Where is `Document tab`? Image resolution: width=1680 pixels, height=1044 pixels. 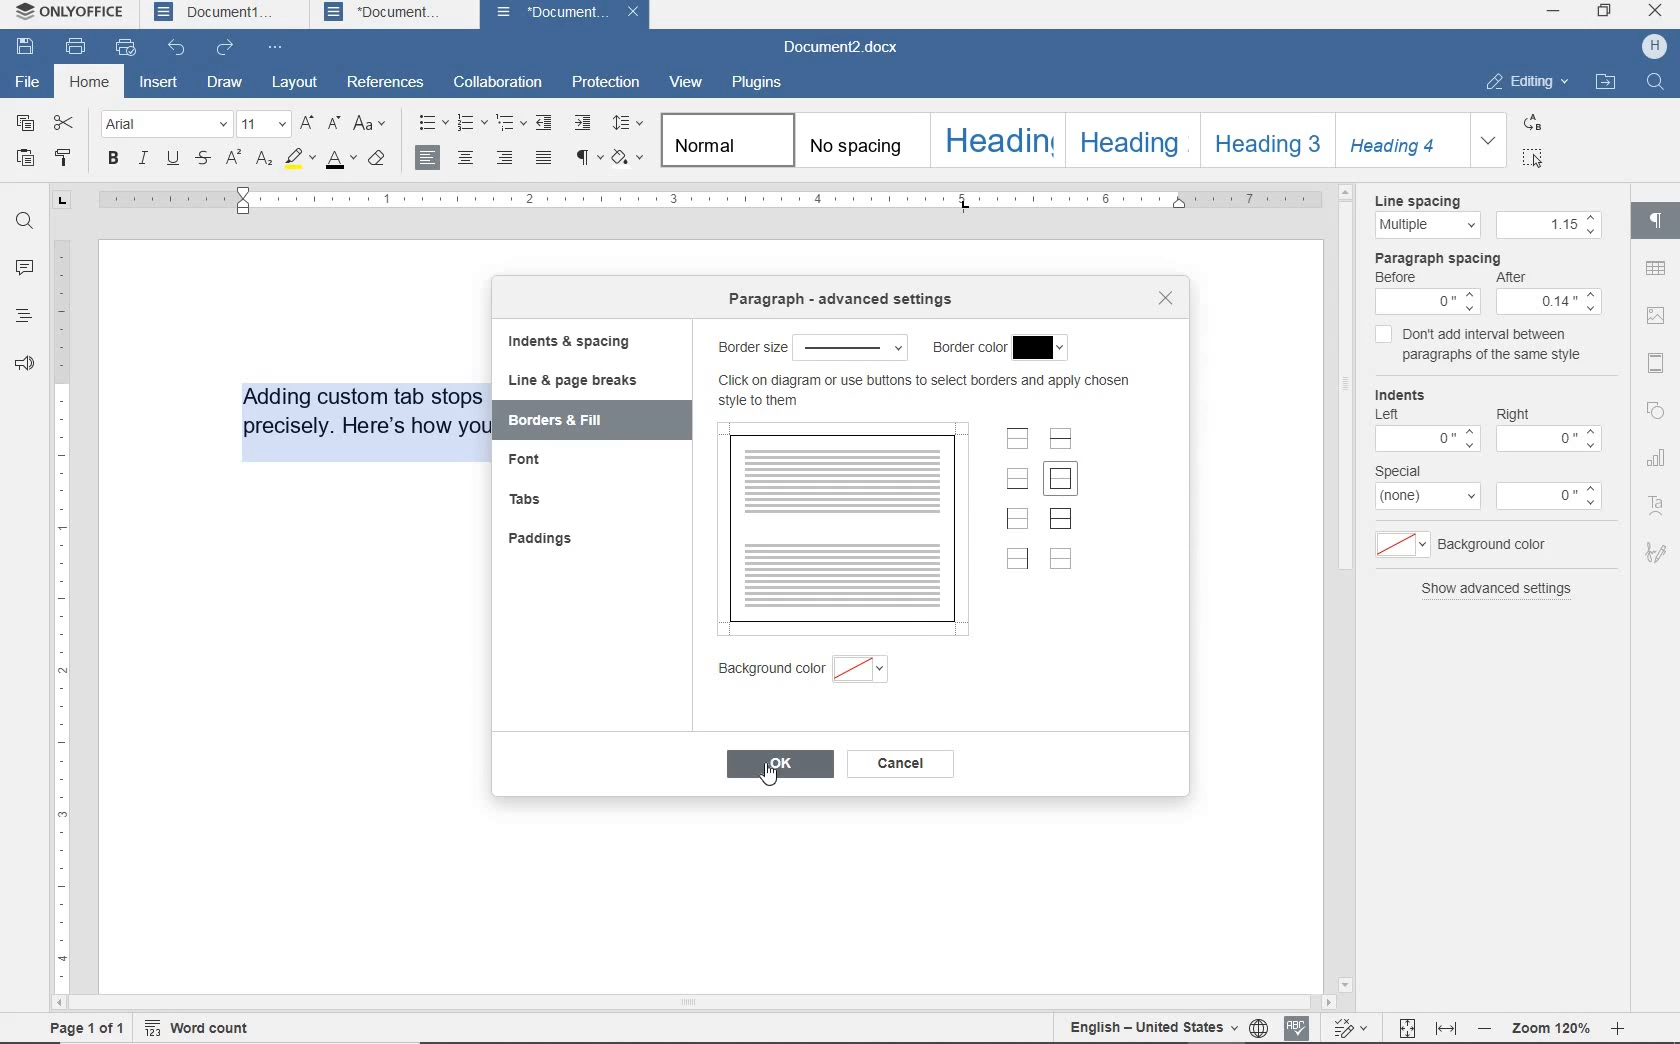
Document tab is located at coordinates (387, 13).